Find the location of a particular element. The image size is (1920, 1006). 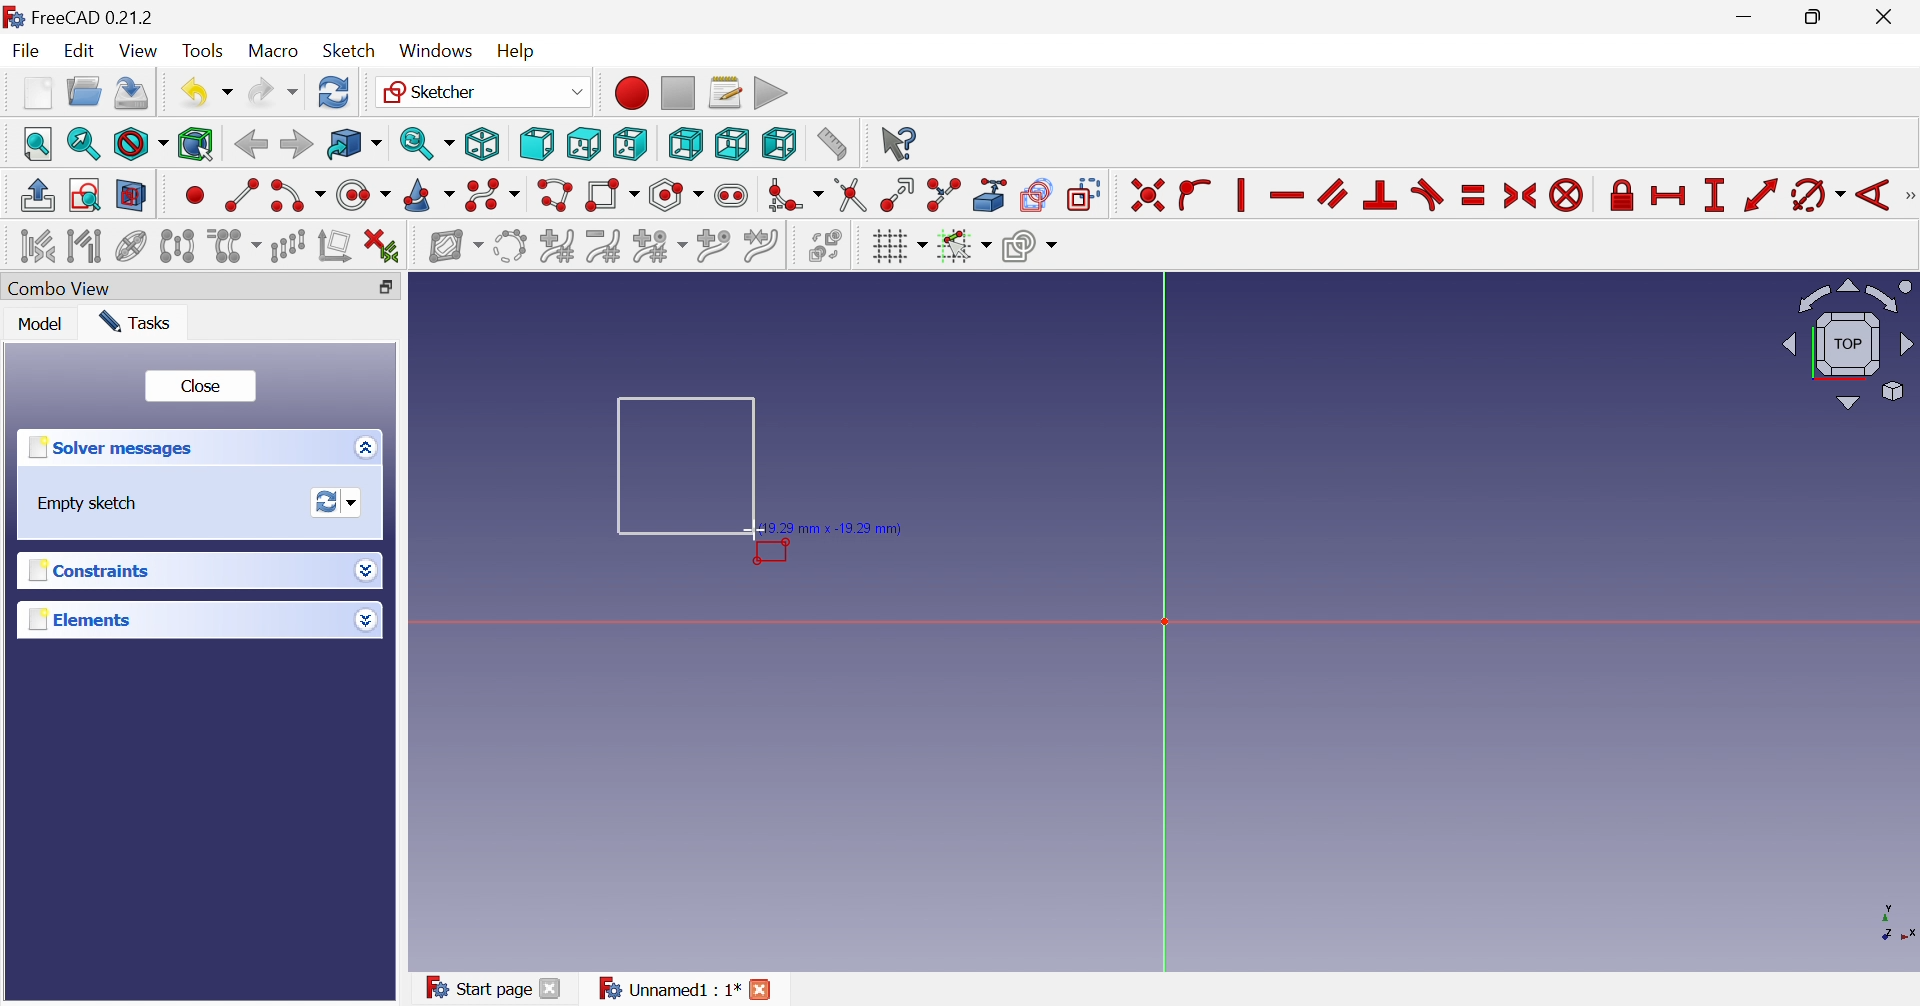

Solver messages is located at coordinates (108, 448).